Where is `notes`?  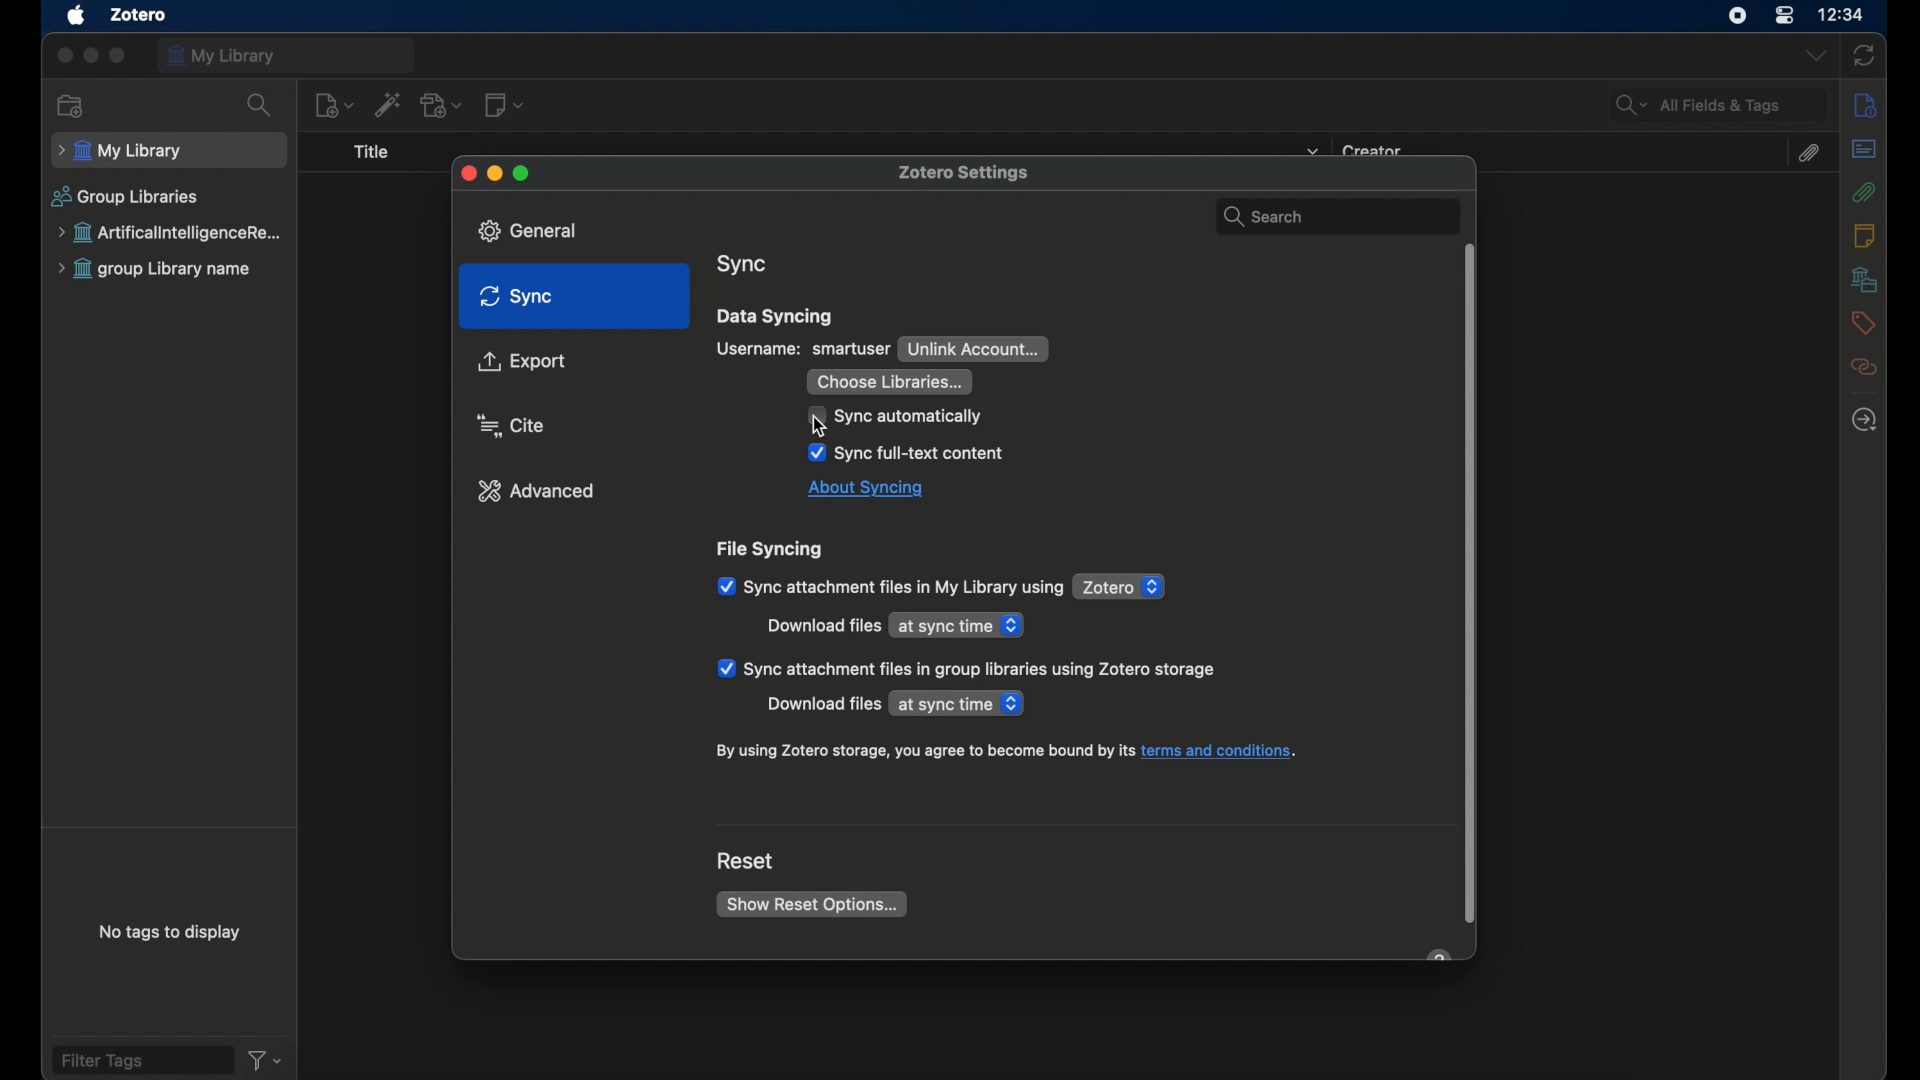 notes is located at coordinates (1866, 236).